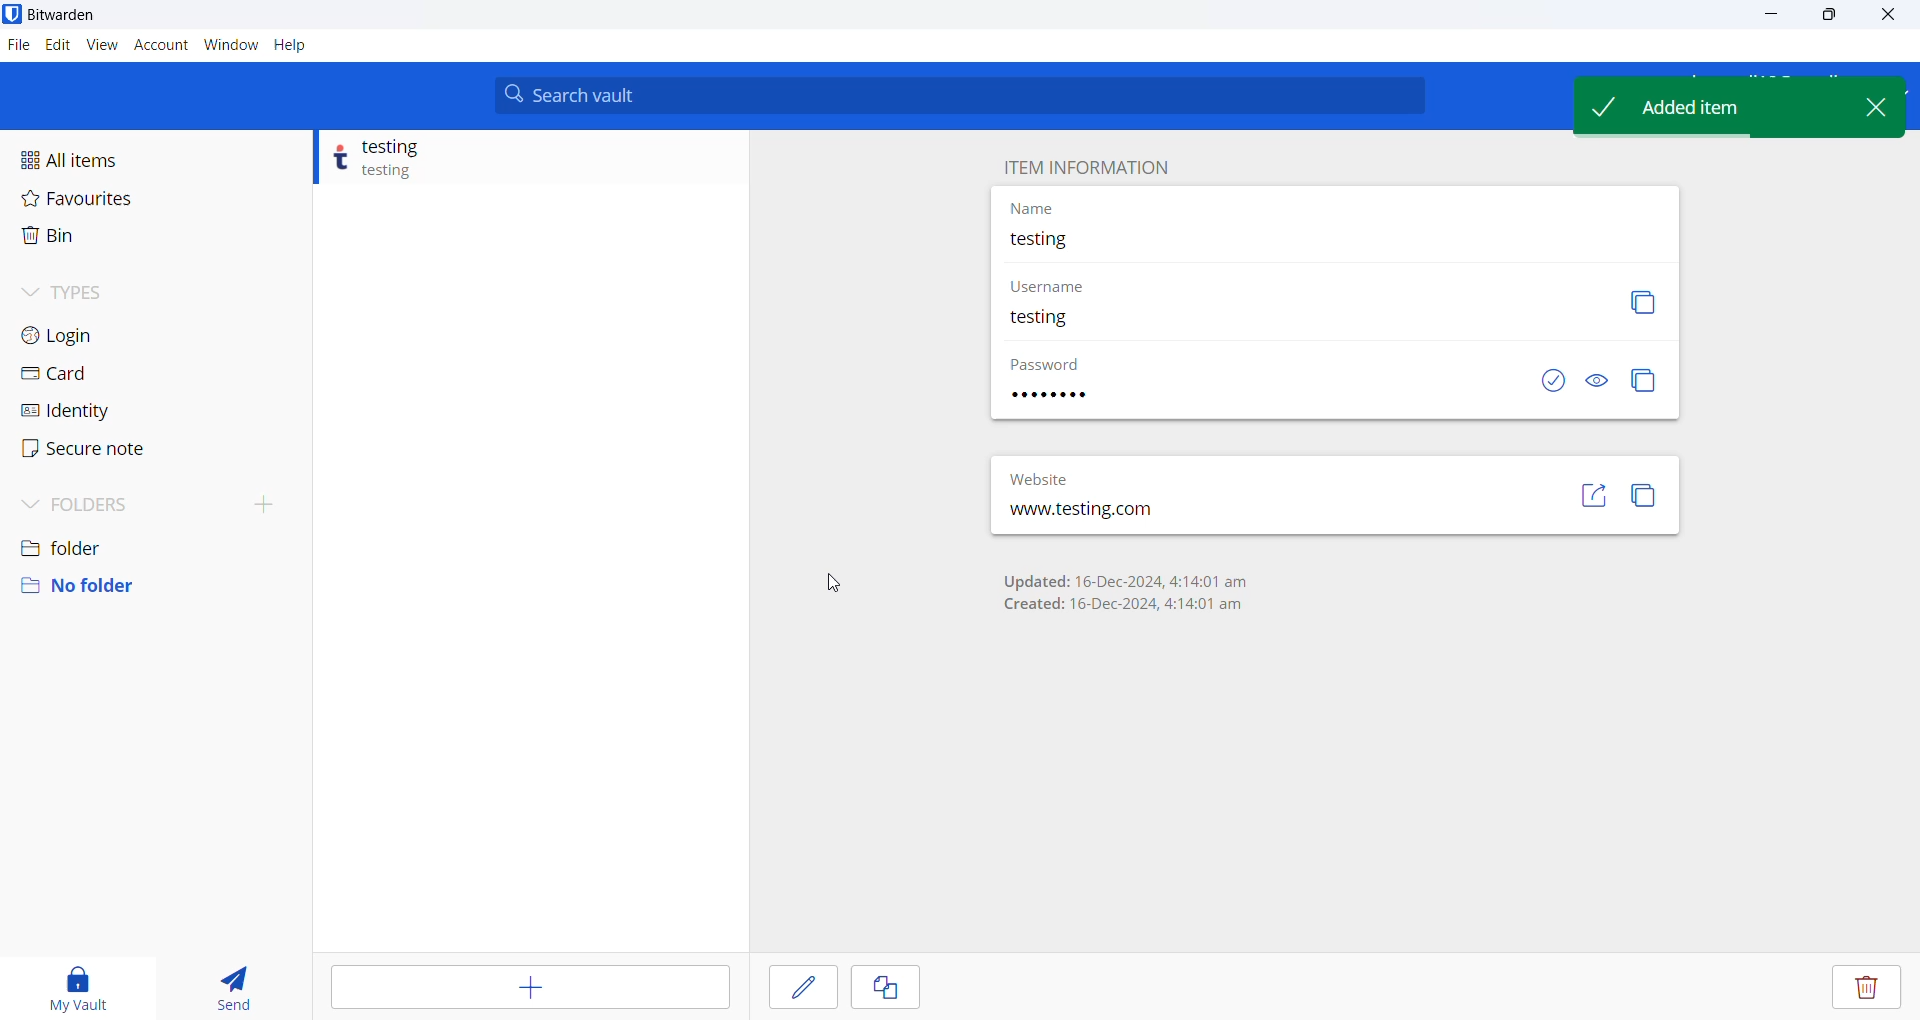 The width and height of the screenshot is (1920, 1020). Describe the element at coordinates (515, 160) in the screenshot. I see `new item added: testing` at that location.